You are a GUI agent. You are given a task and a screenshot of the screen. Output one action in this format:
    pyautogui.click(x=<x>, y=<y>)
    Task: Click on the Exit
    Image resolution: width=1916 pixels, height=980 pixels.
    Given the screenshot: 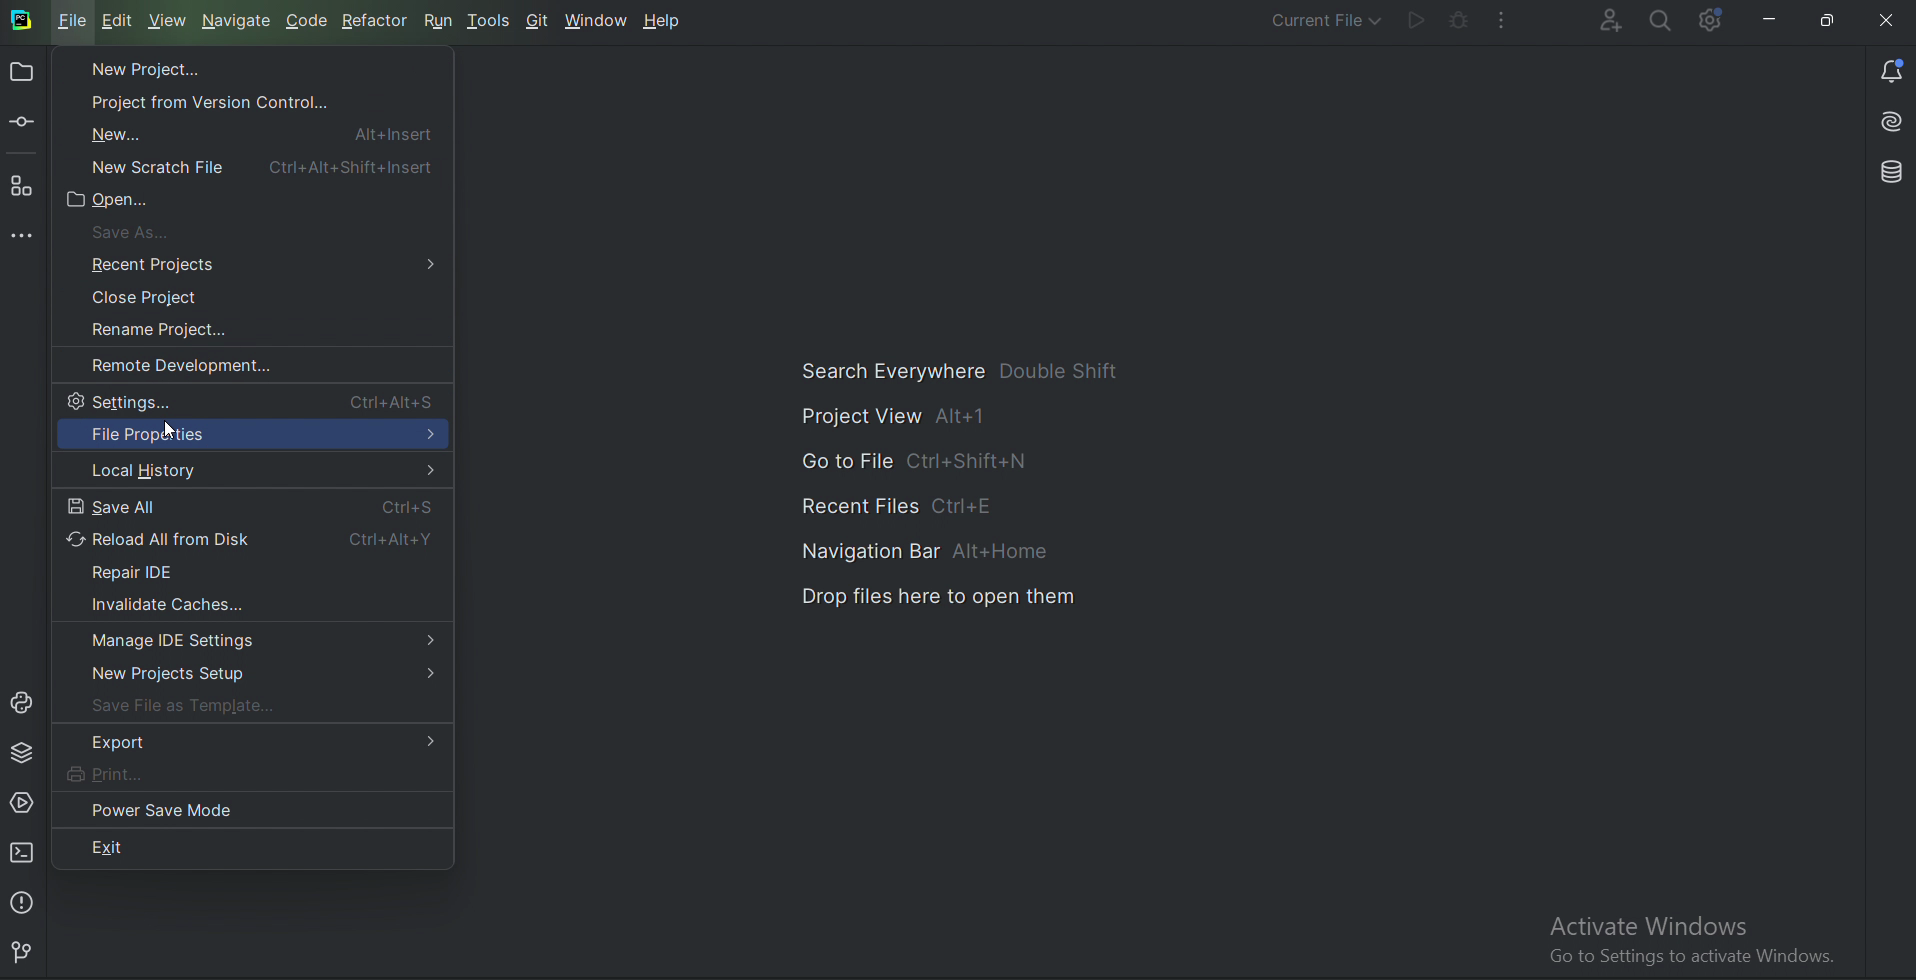 What is the action you would take?
    pyautogui.click(x=160, y=846)
    